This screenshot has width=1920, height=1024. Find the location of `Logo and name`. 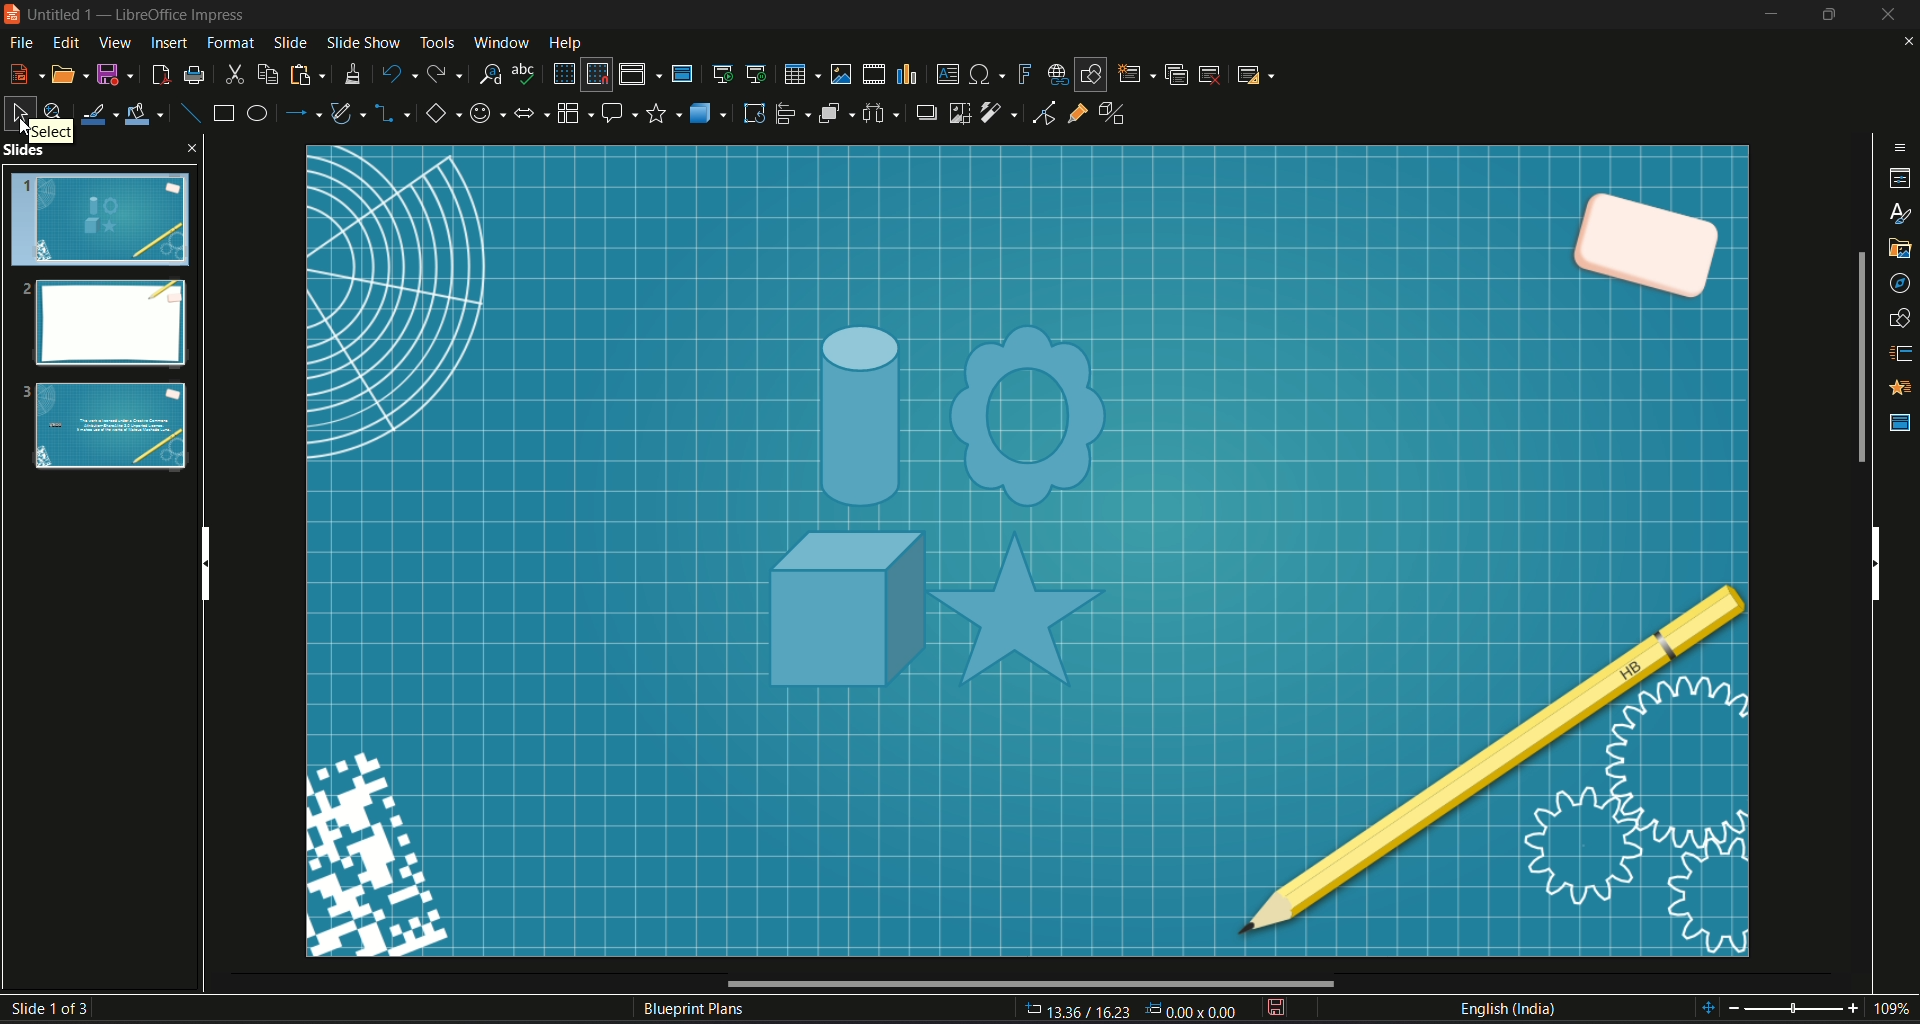

Logo and name is located at coordinates (130, 16).